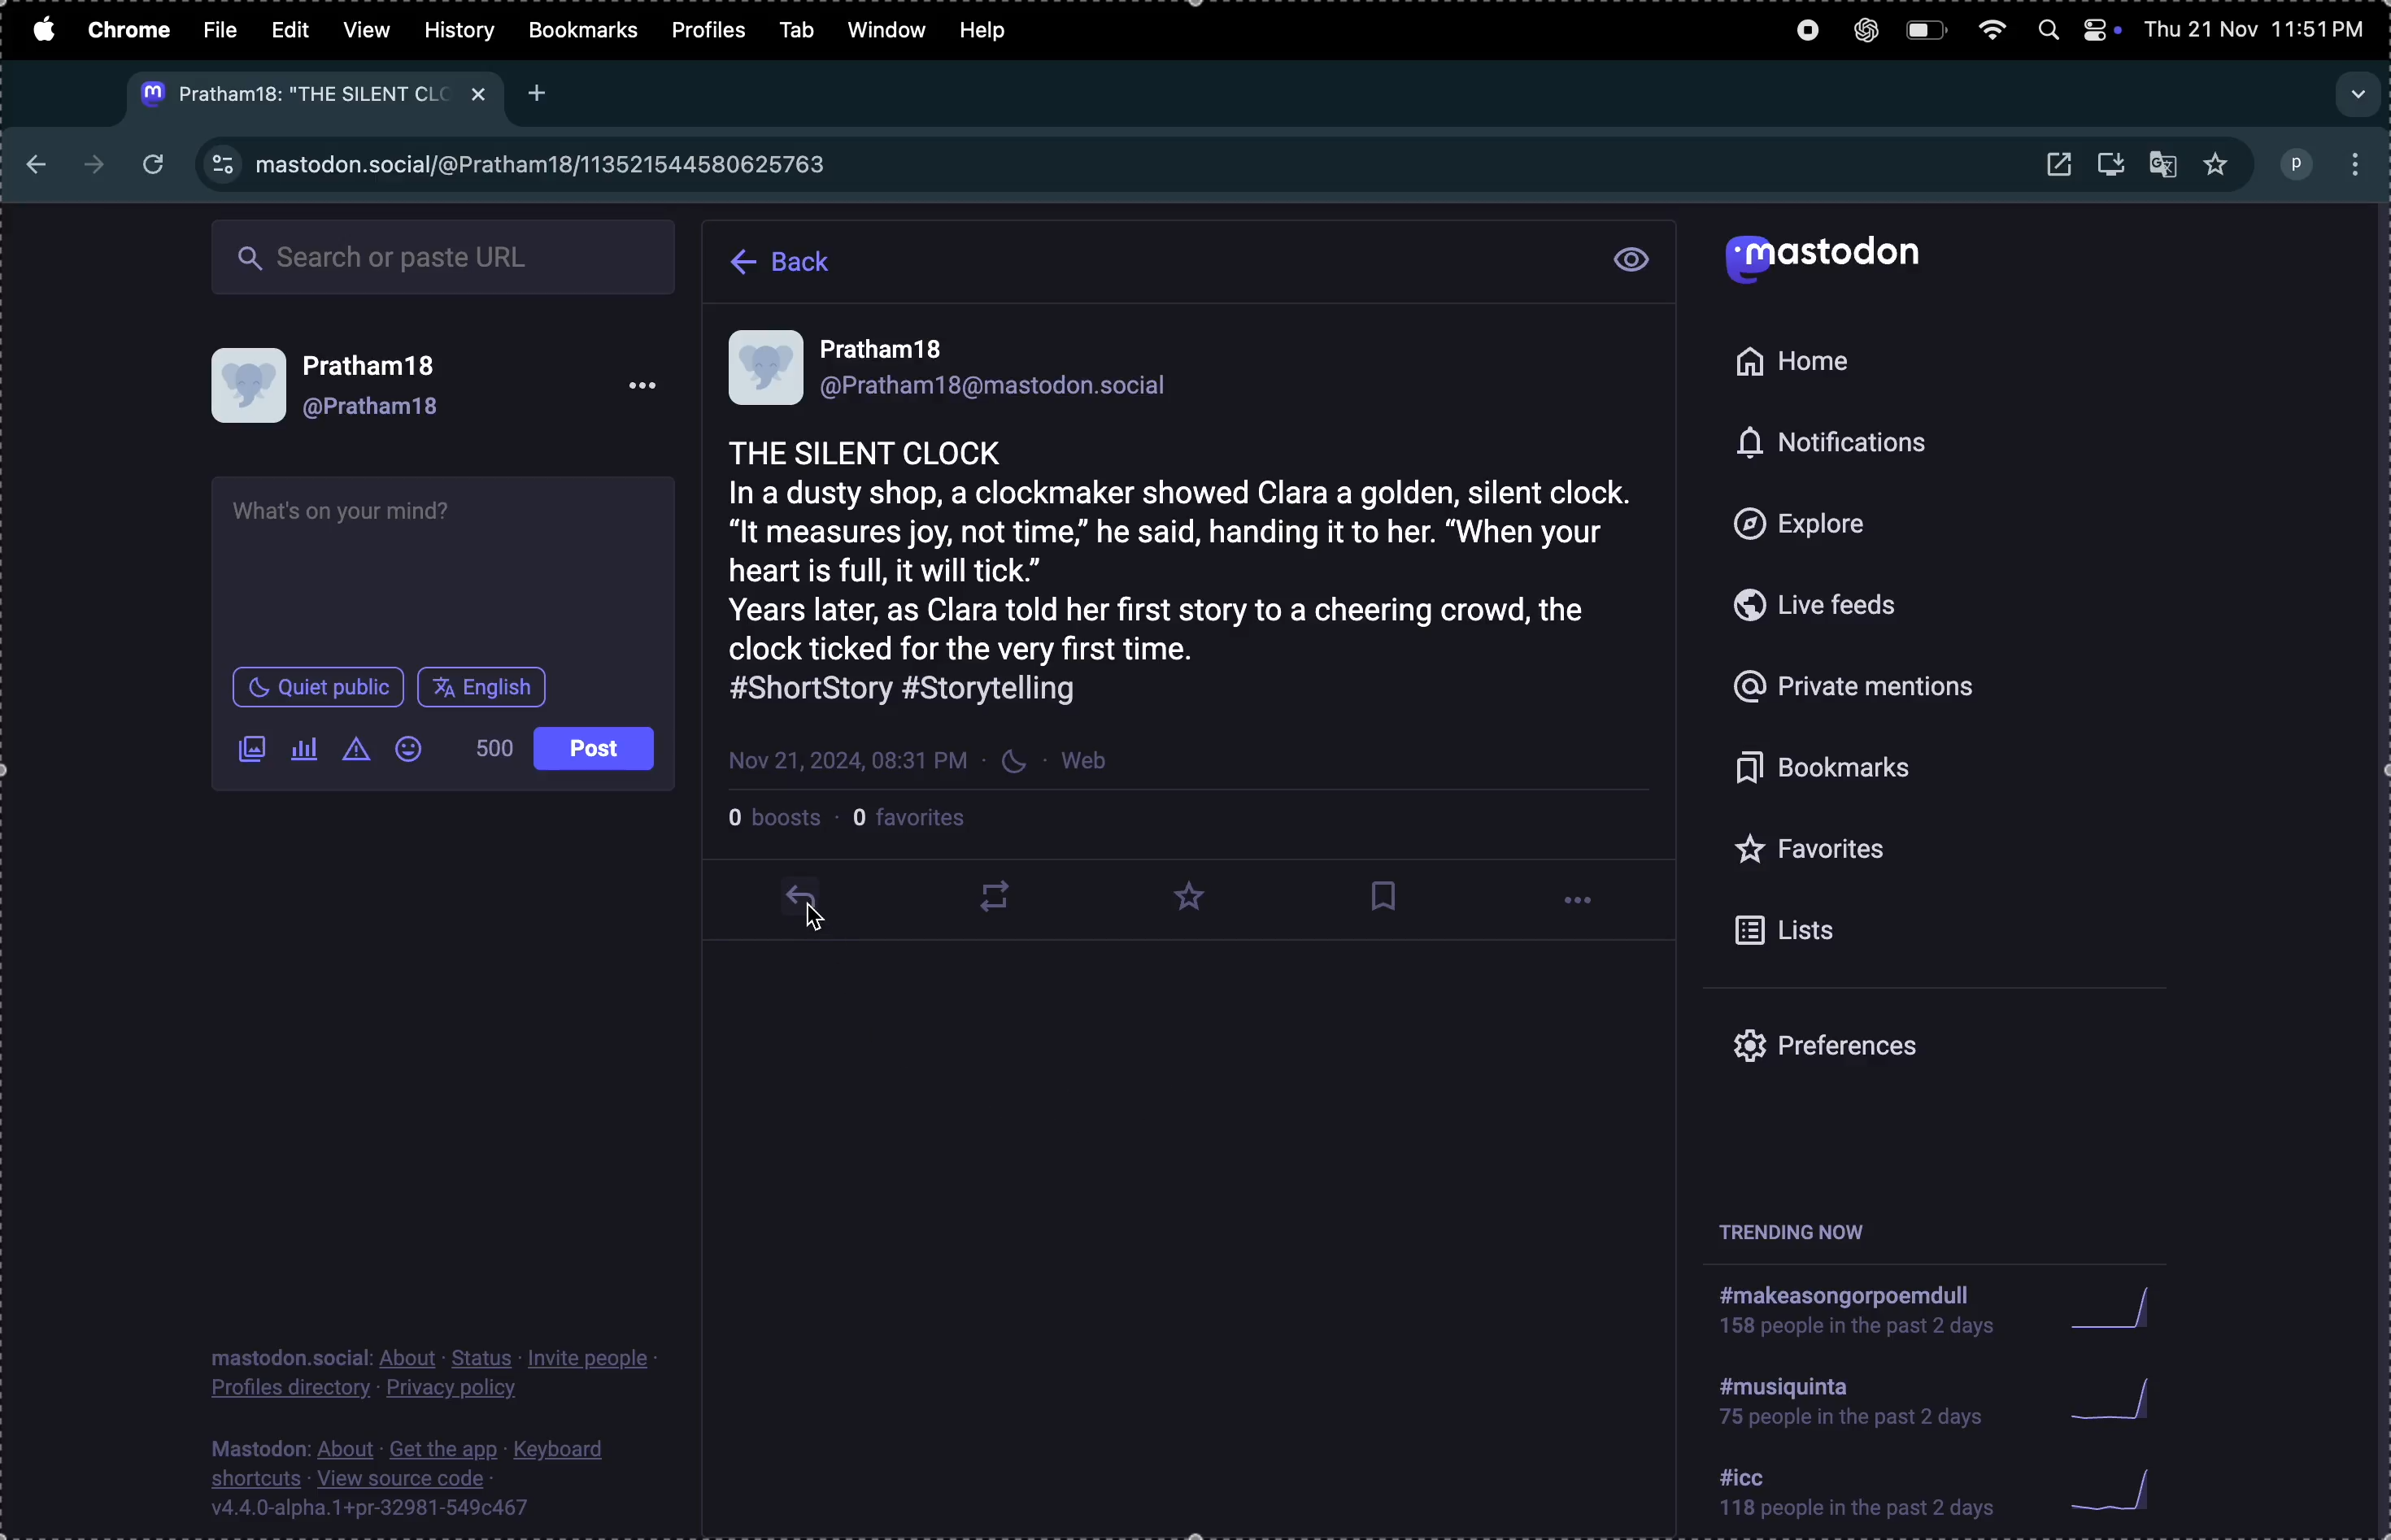 This screenshot has height=1540, width=2391. I want to click on bookmark, so click(1888, 770).